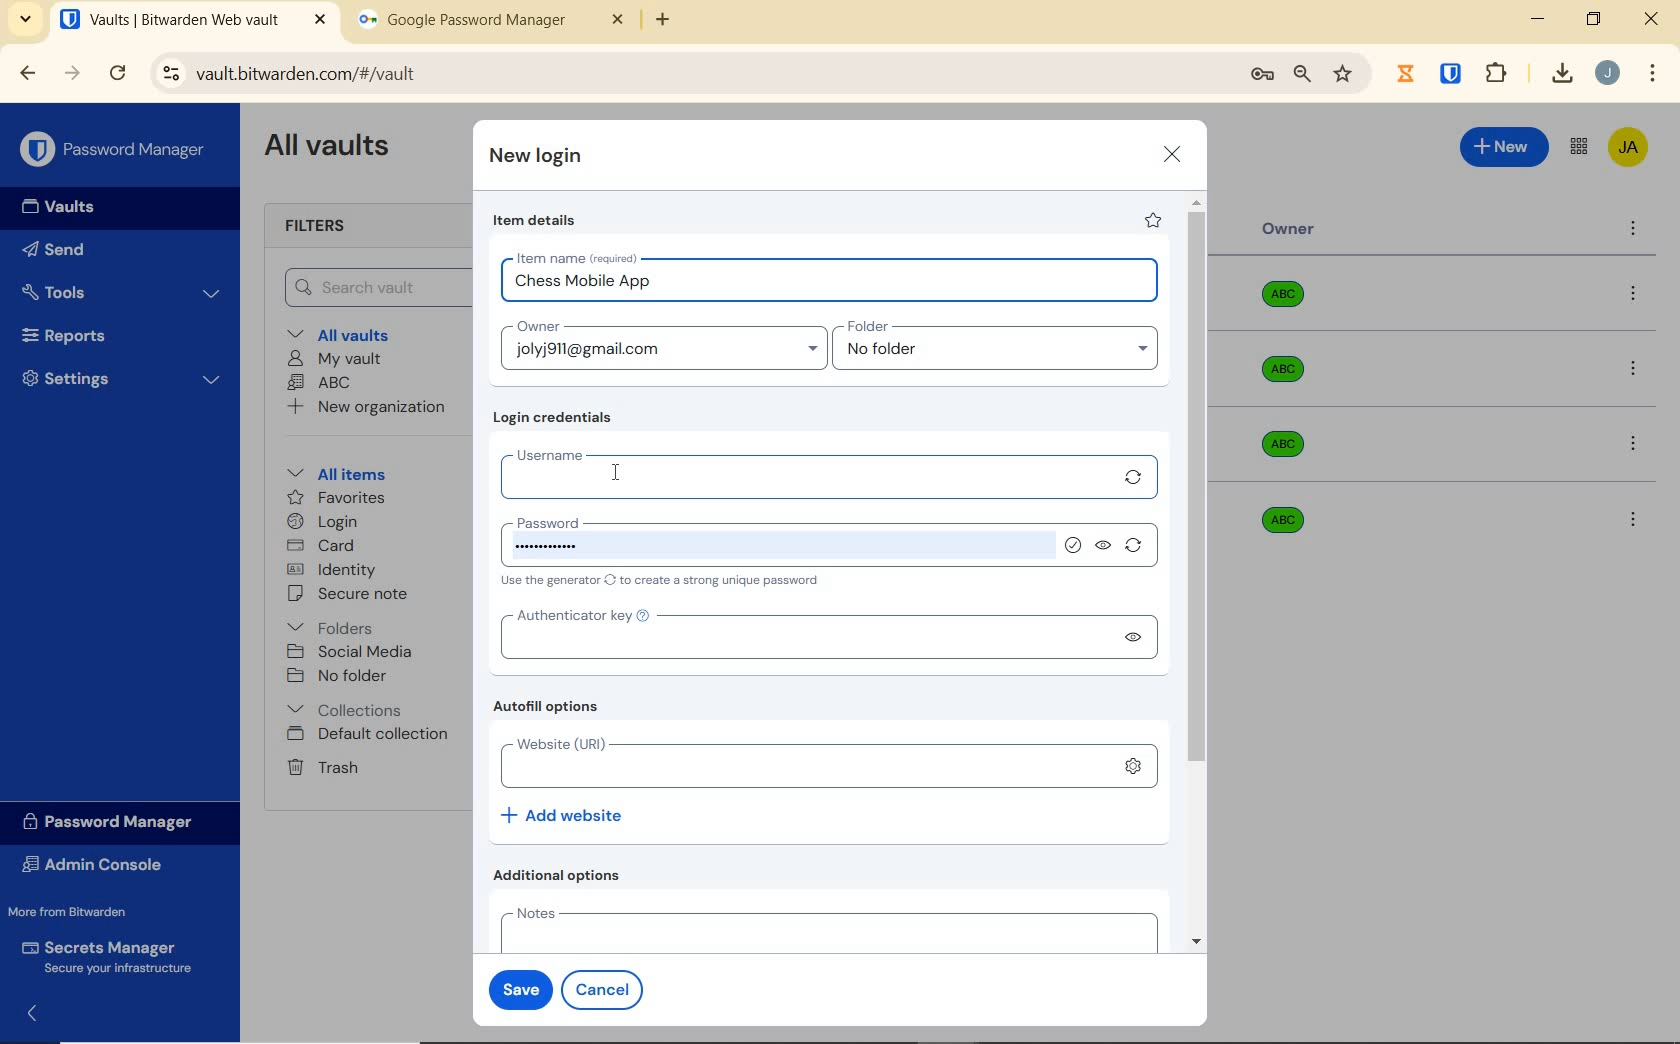 The image size is (1680, 1044). I want to click on forward, so click(73, 73).